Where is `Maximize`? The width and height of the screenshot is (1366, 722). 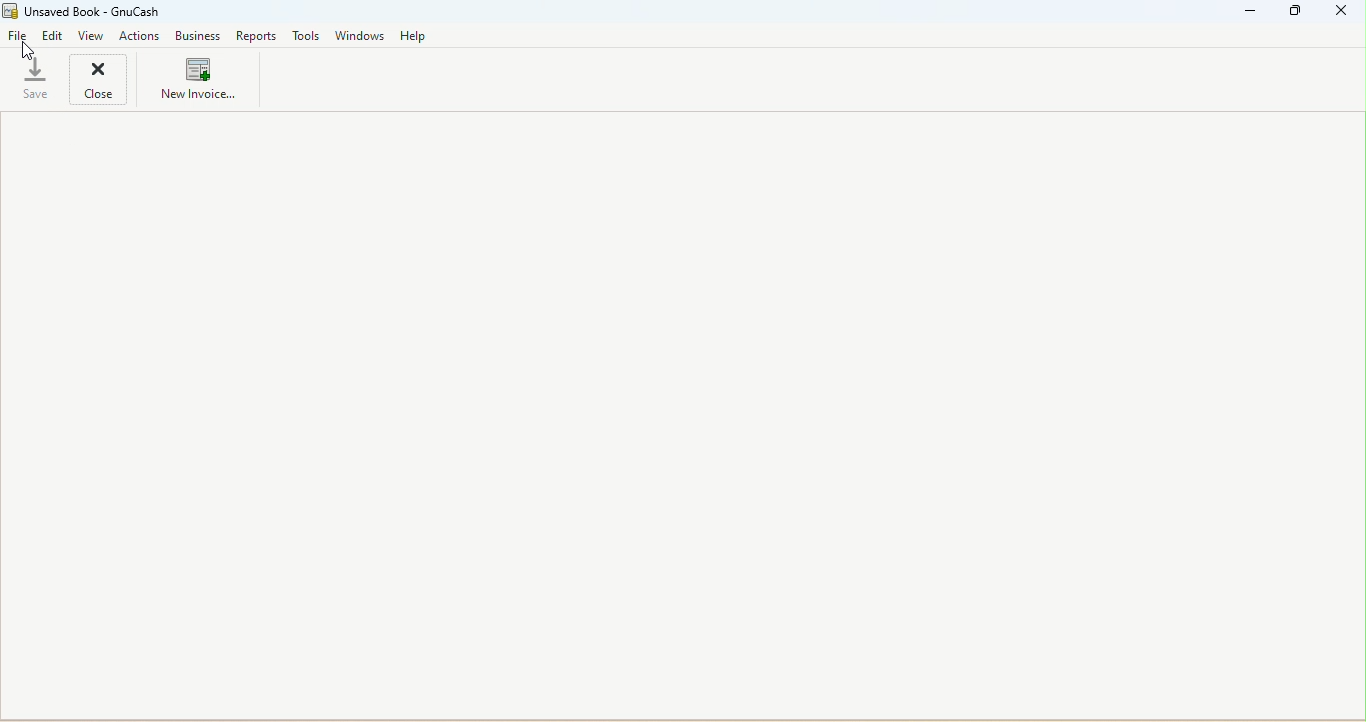 Maximize is located at coordinates (1294, 12).